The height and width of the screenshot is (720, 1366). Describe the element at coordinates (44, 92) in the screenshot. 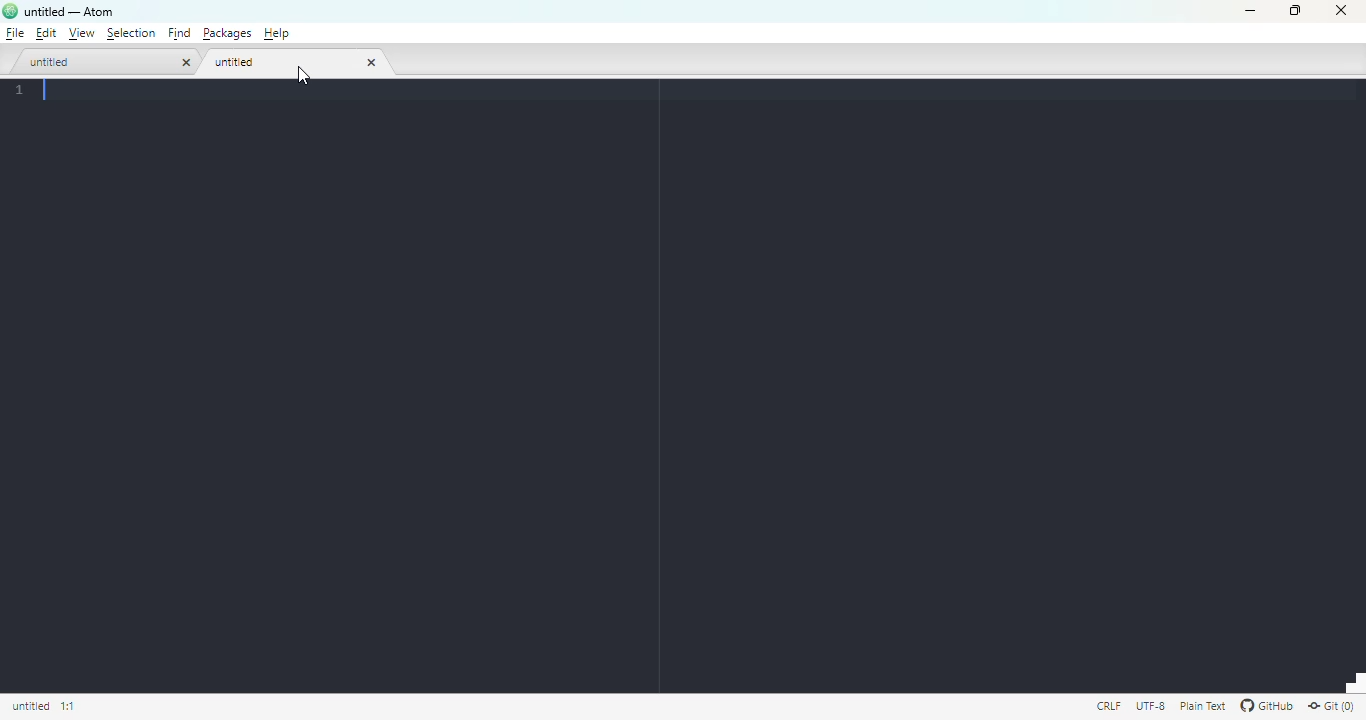

I see `typing` at that location.